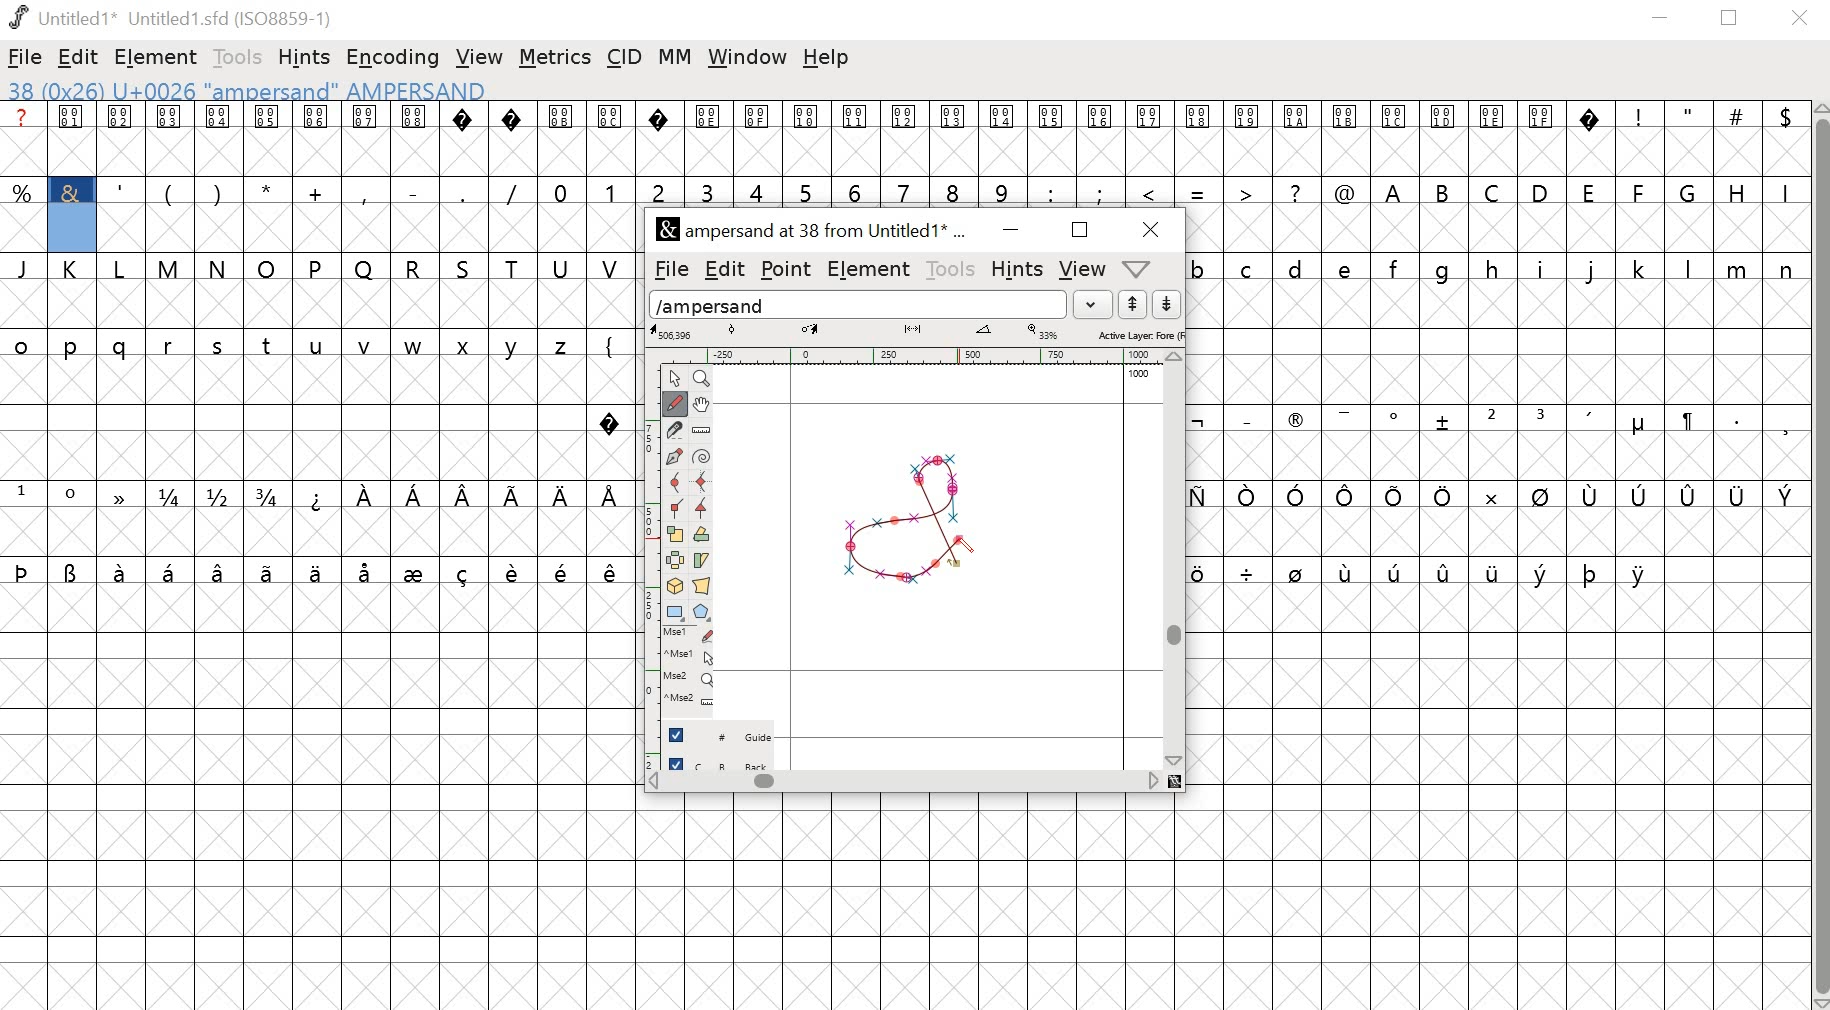  What do you see at coordinates (1199, 191) in the screenshot?
I see `=` at bounding box center [1199, 191].